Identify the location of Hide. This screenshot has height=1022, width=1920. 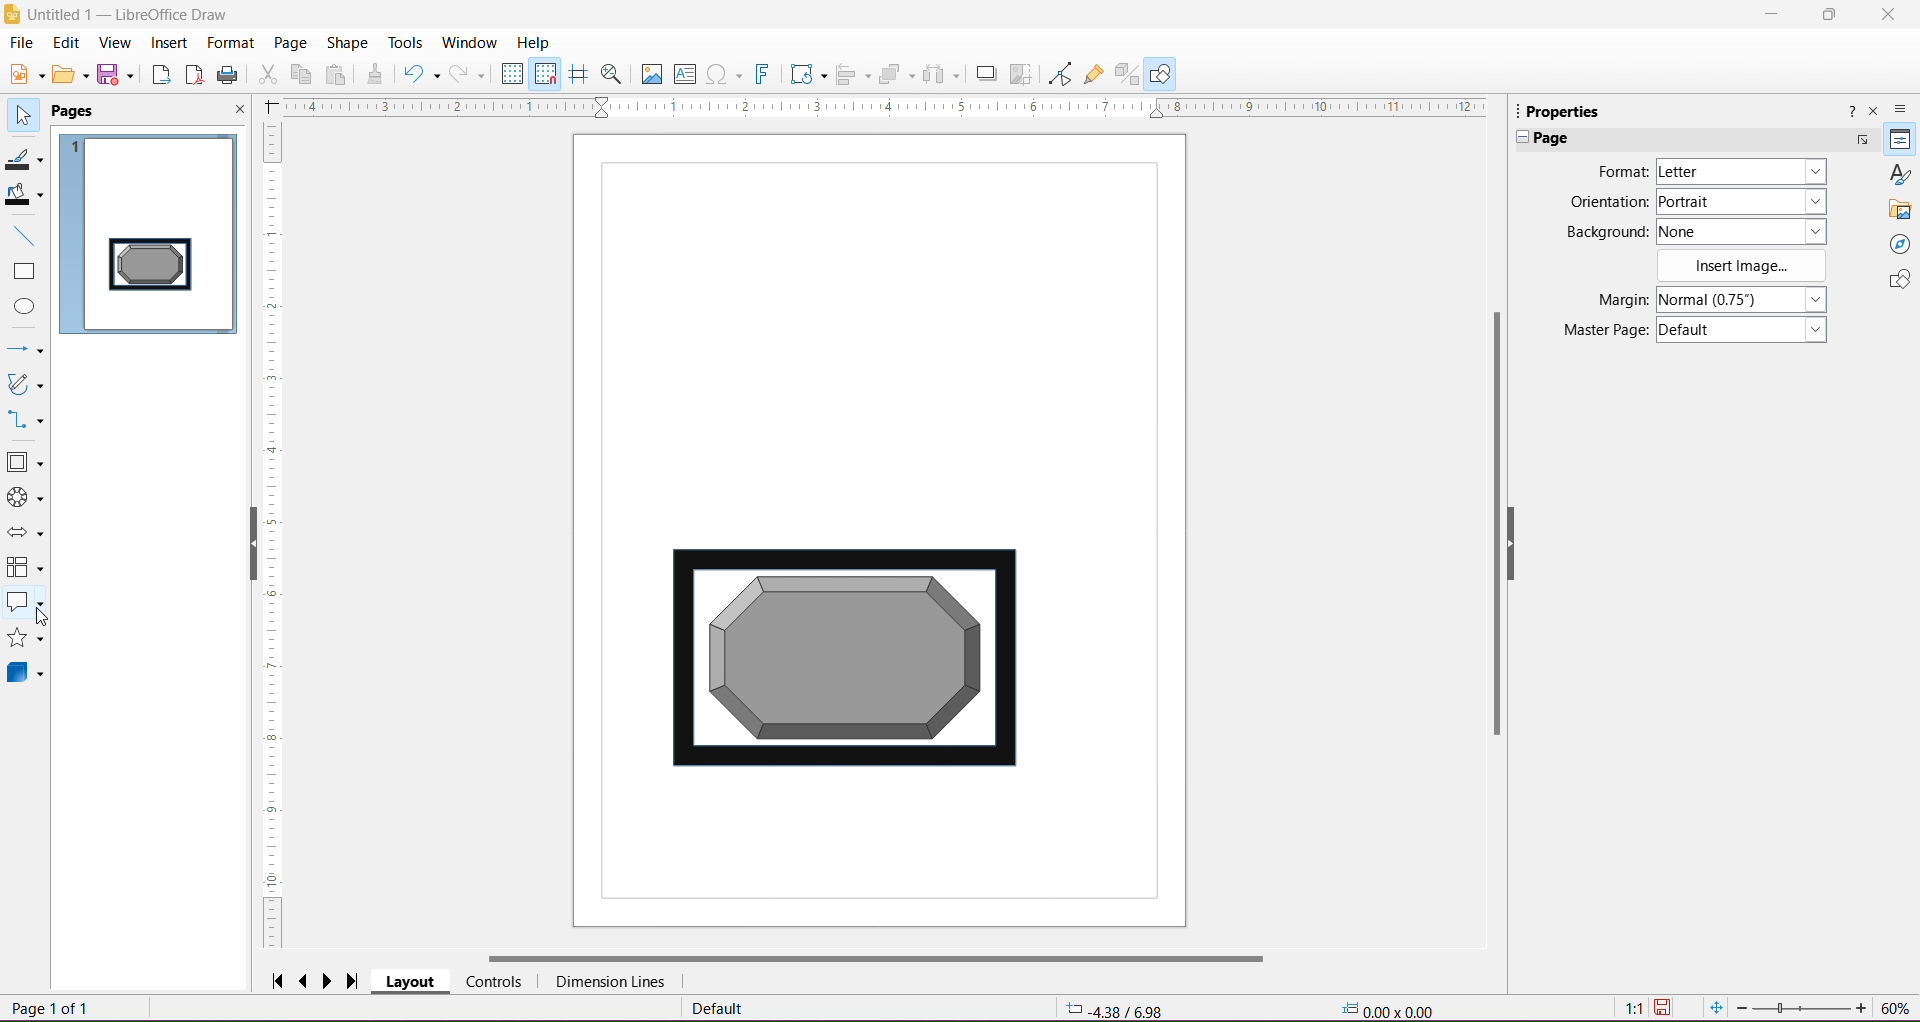
(246, 548).